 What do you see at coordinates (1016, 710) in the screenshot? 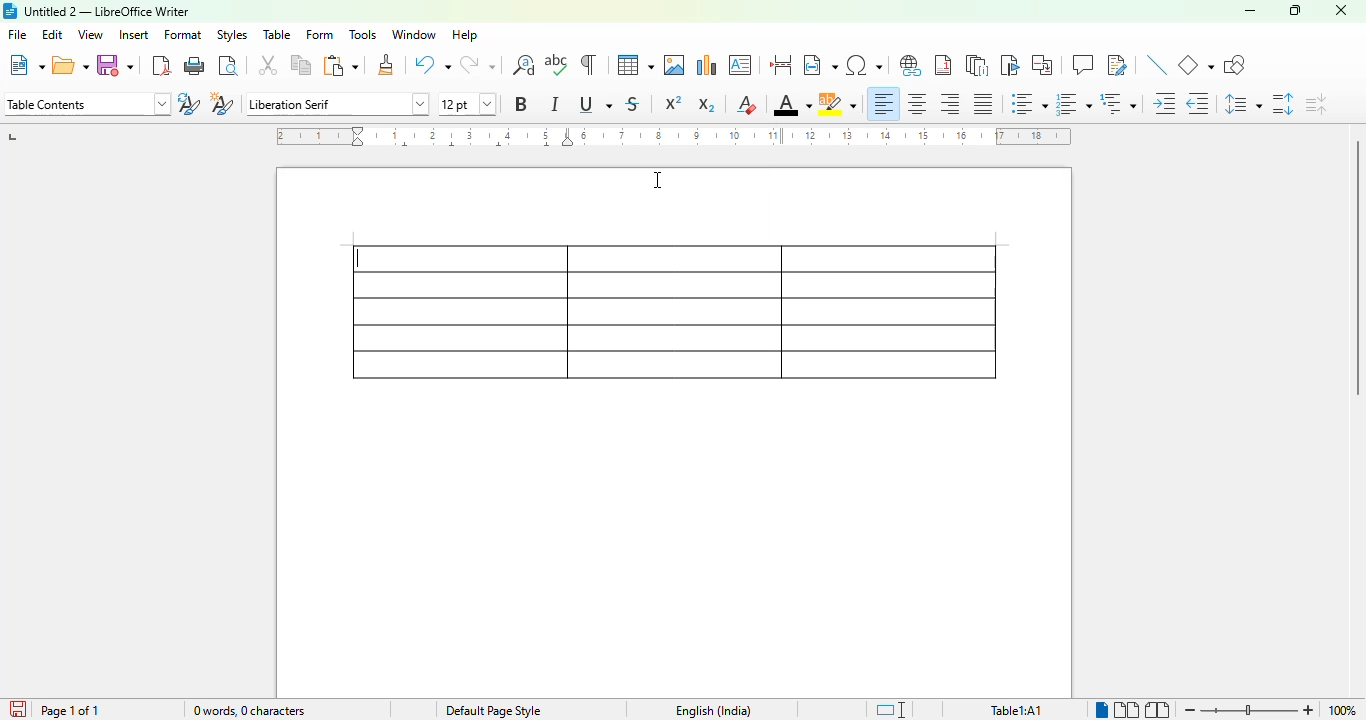
I see `table1:A1` at bounding box center [1016, 710].